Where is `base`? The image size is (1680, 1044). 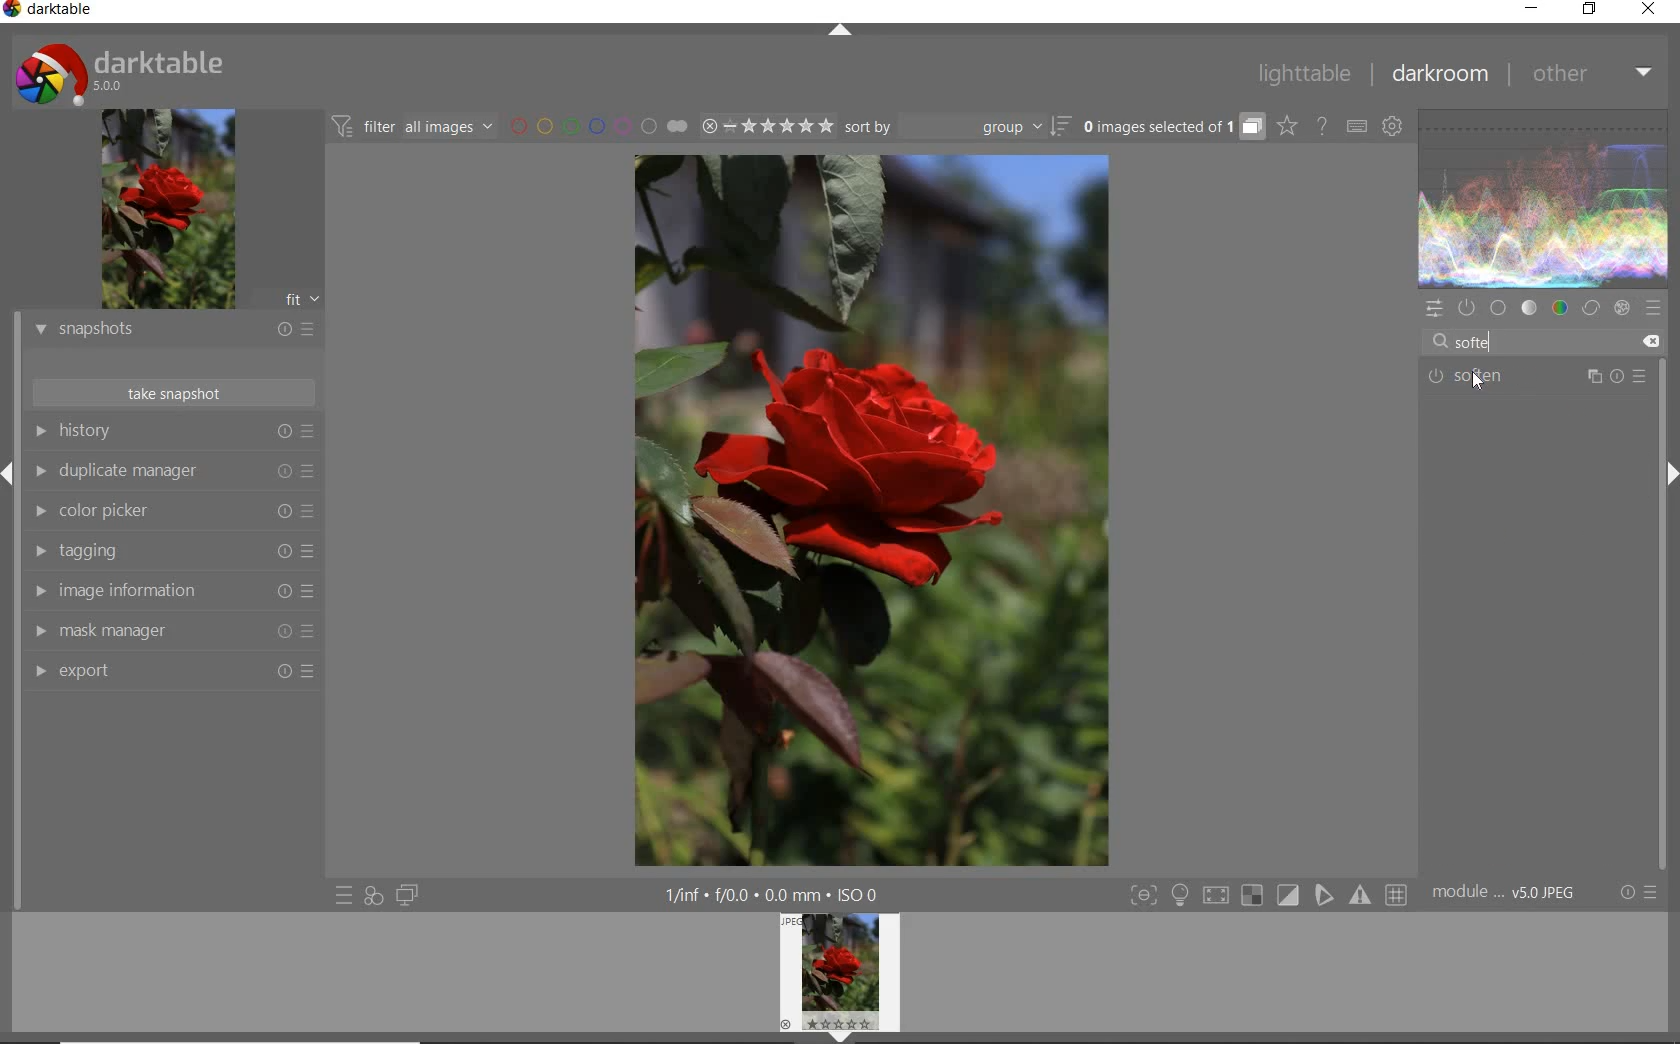
base is located at coordinates (1496, 307).